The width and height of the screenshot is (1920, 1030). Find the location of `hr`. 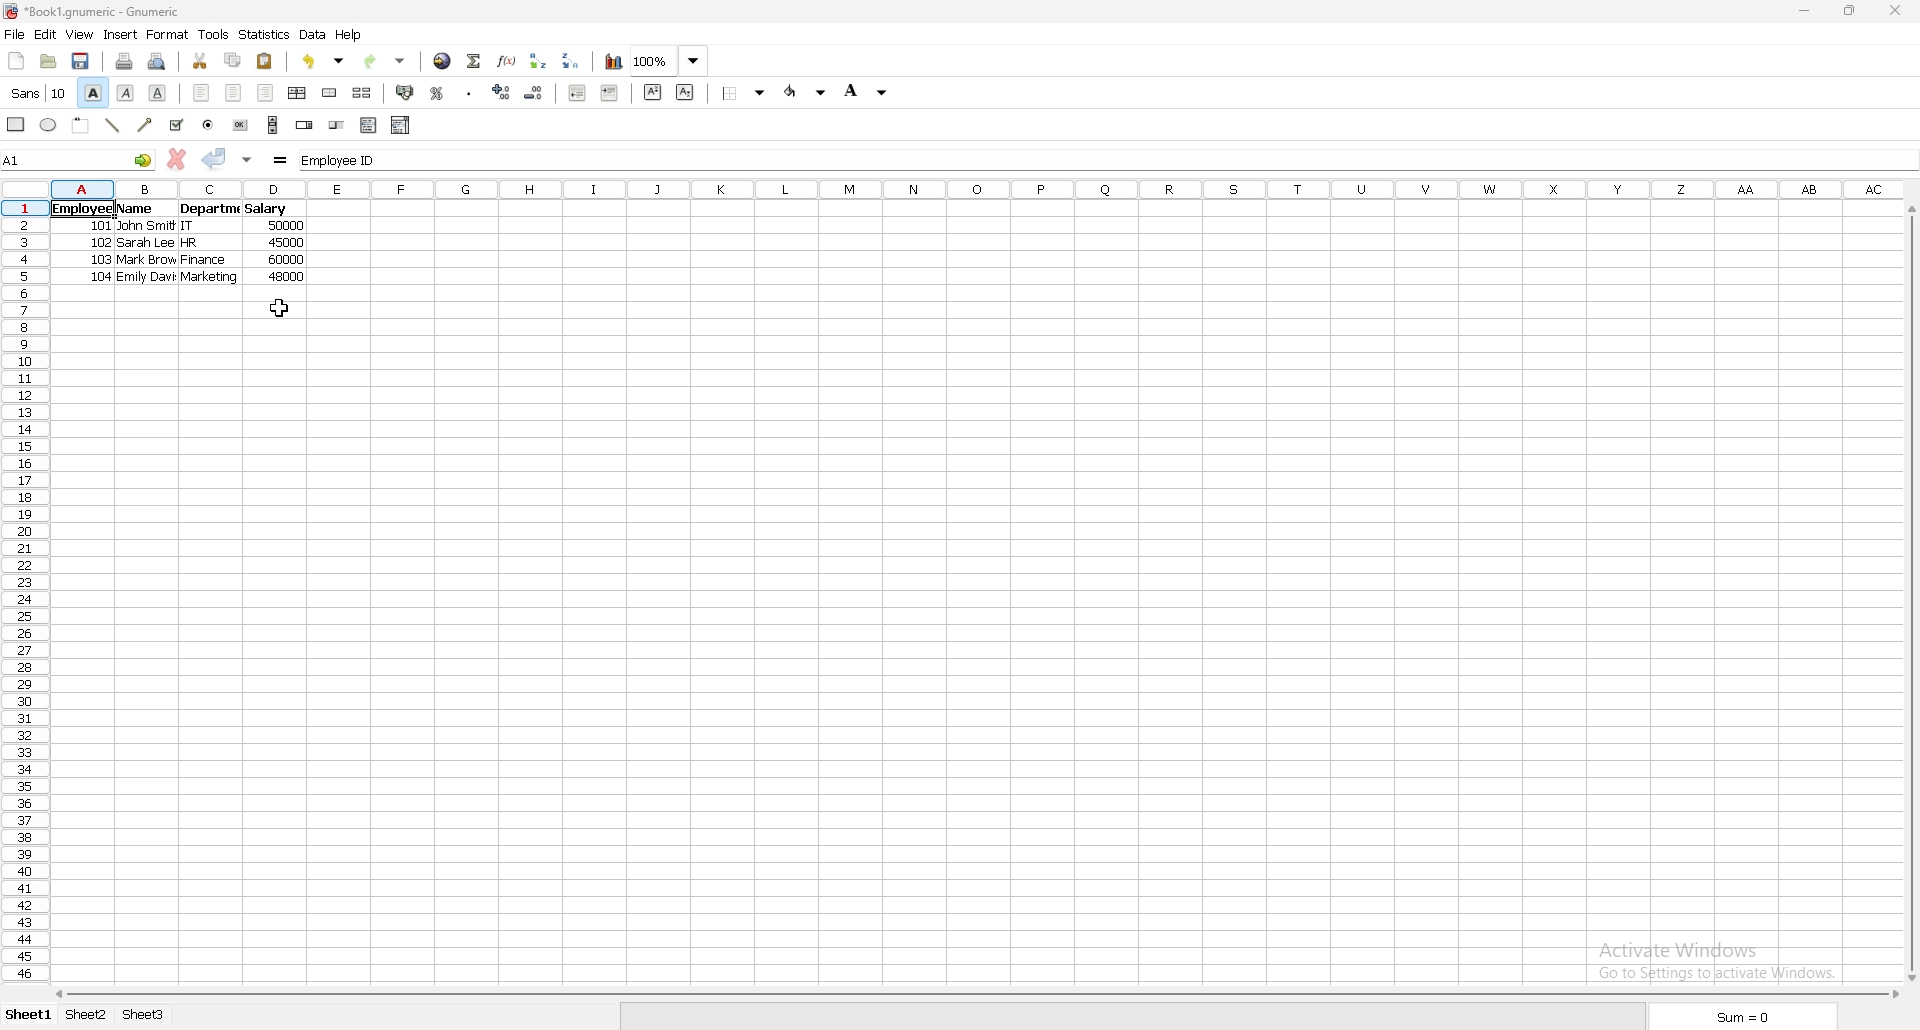

hr is located at coordinates (193, 242).